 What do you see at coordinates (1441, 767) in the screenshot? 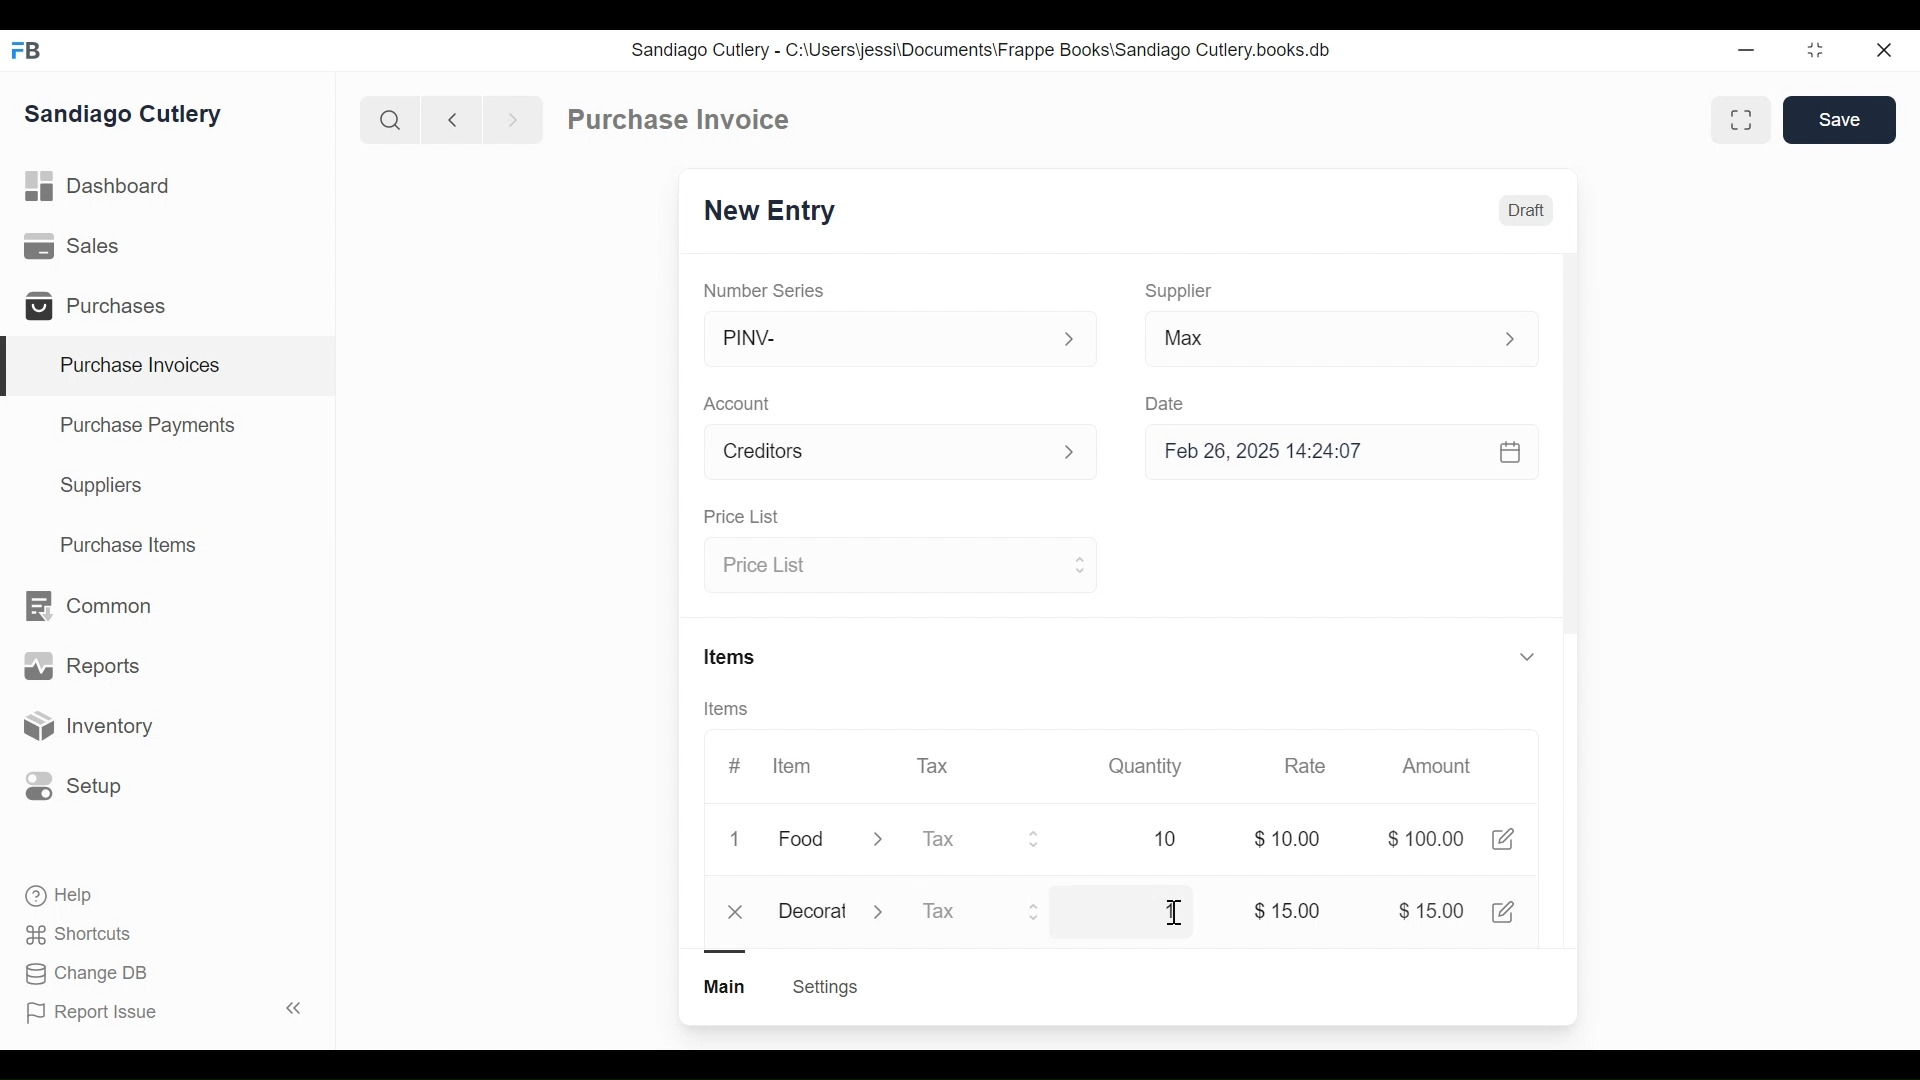
I see `Amount` at bounding box center [1441, 767].